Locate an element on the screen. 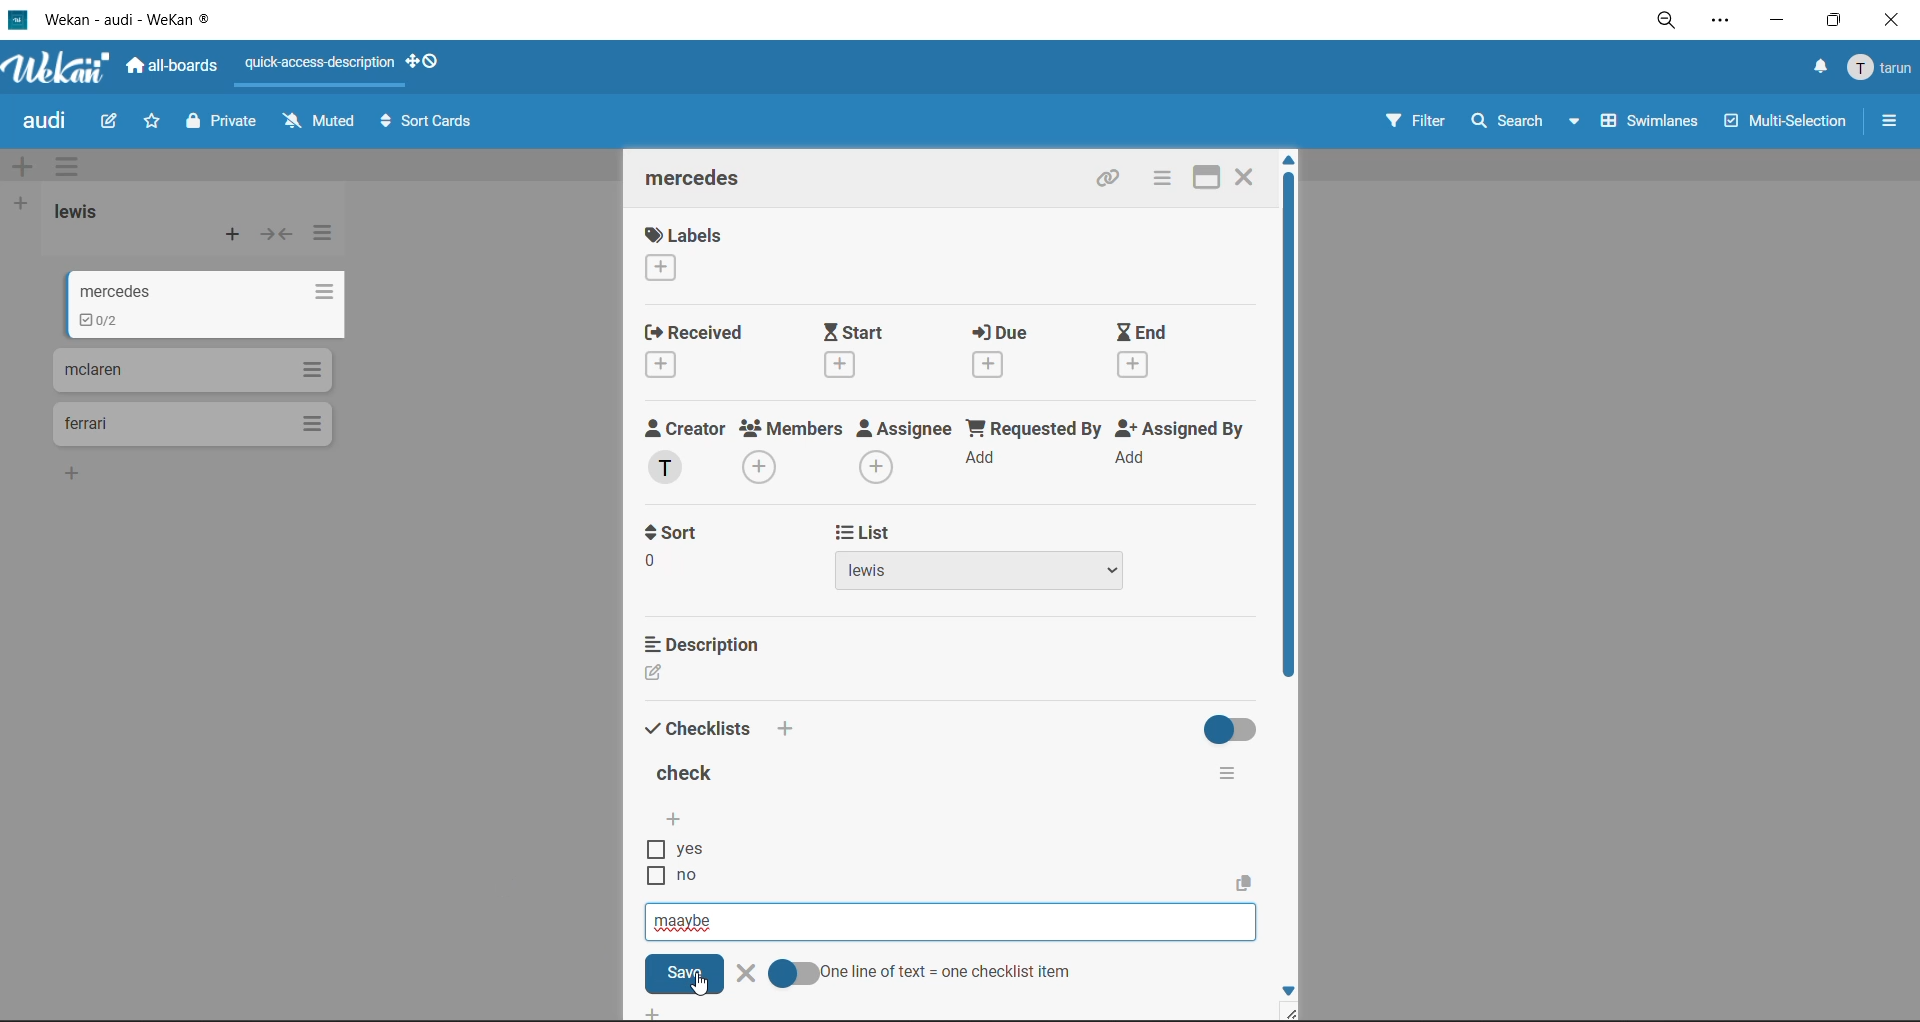  due is located at coordinates (1002, 334).